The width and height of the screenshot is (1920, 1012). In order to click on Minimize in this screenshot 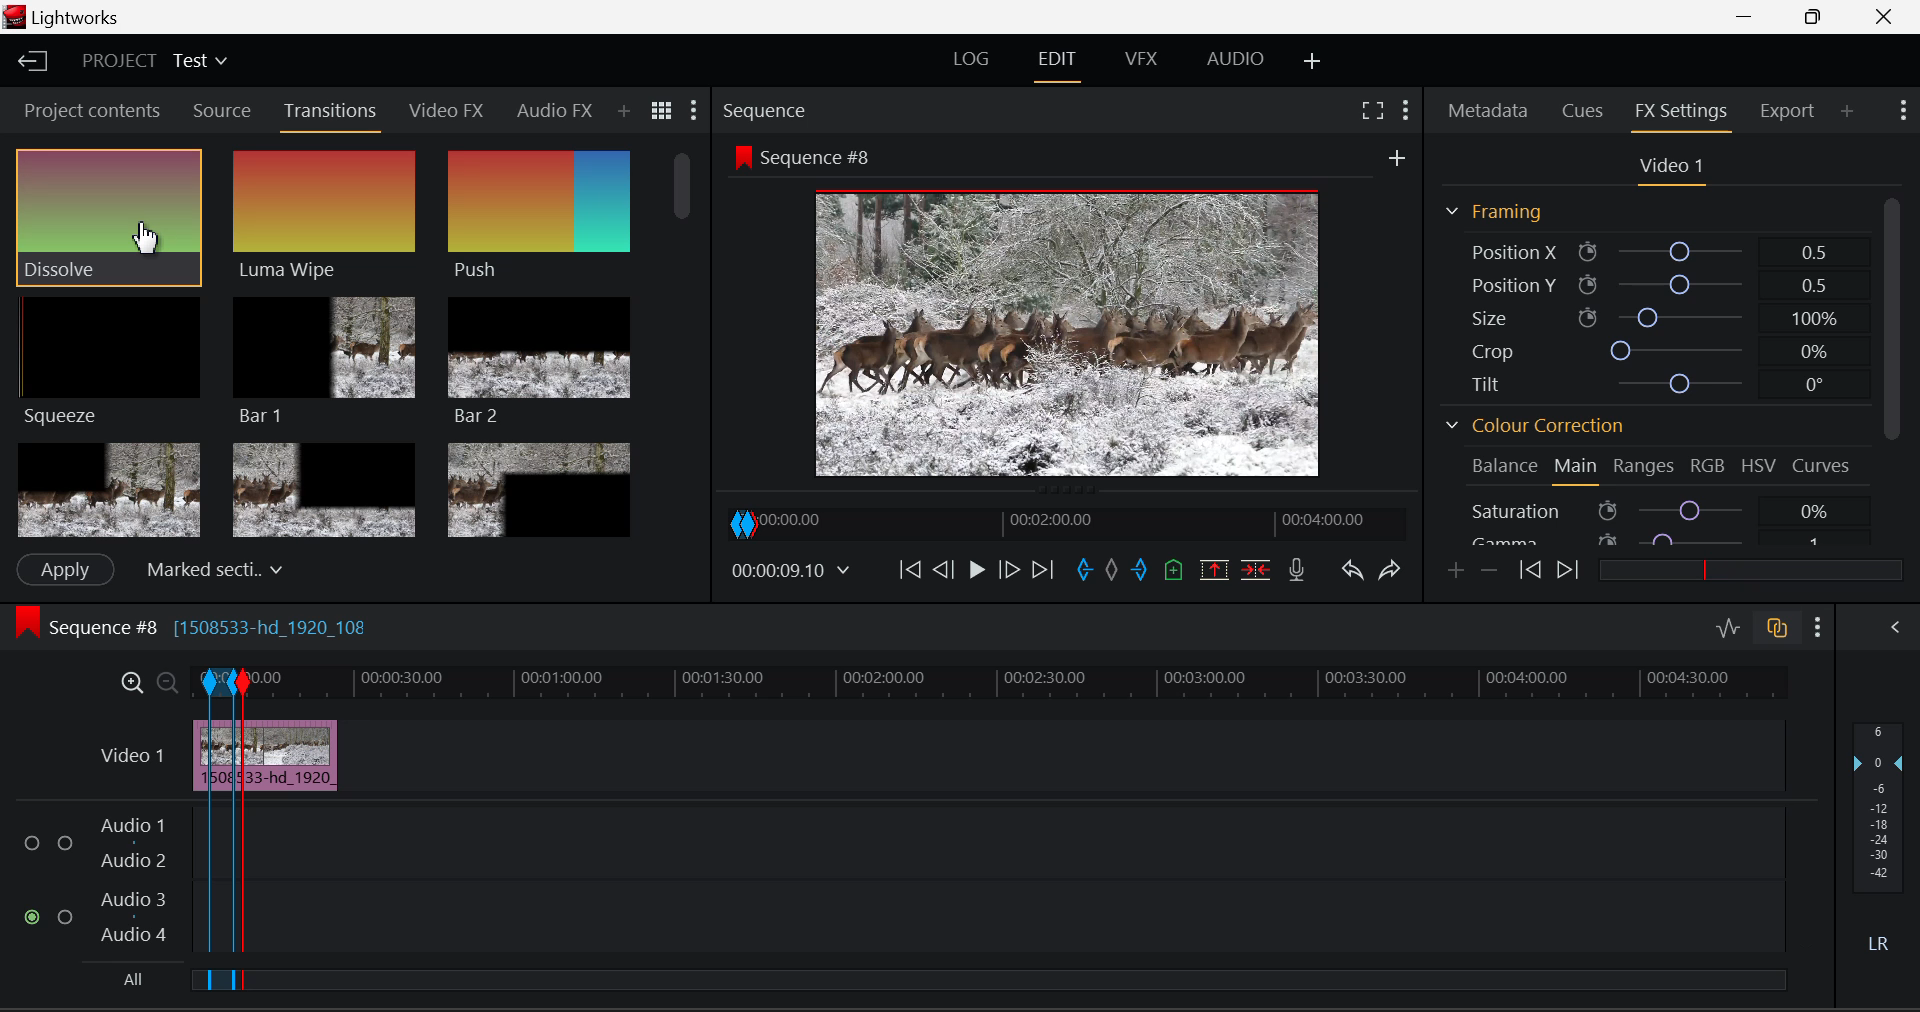, I will do `click(1817, 18)`.